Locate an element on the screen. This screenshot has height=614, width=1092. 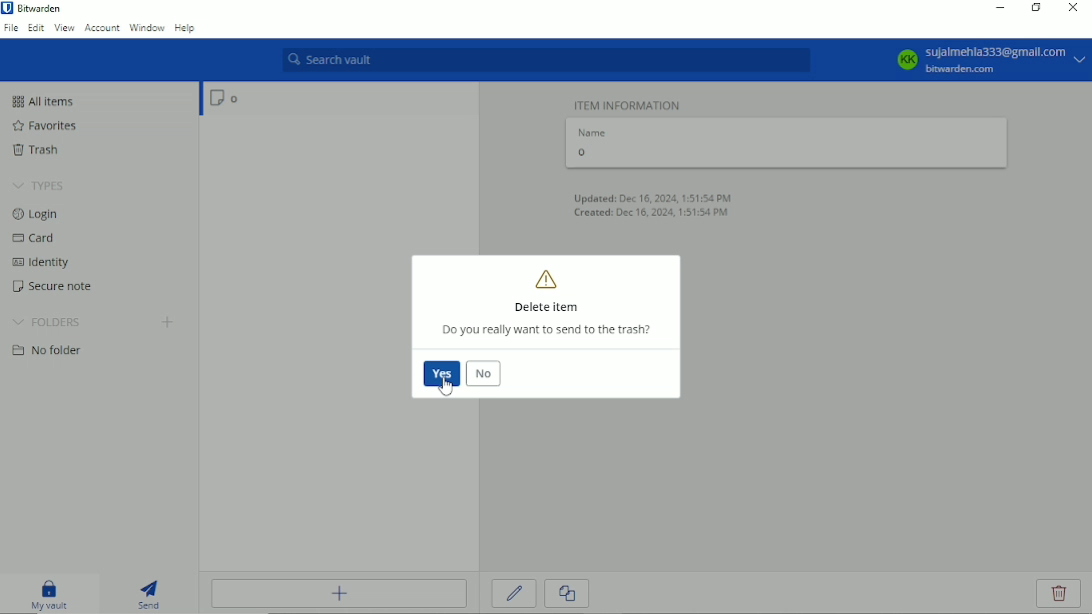
File is located at coordinates (10, 28).